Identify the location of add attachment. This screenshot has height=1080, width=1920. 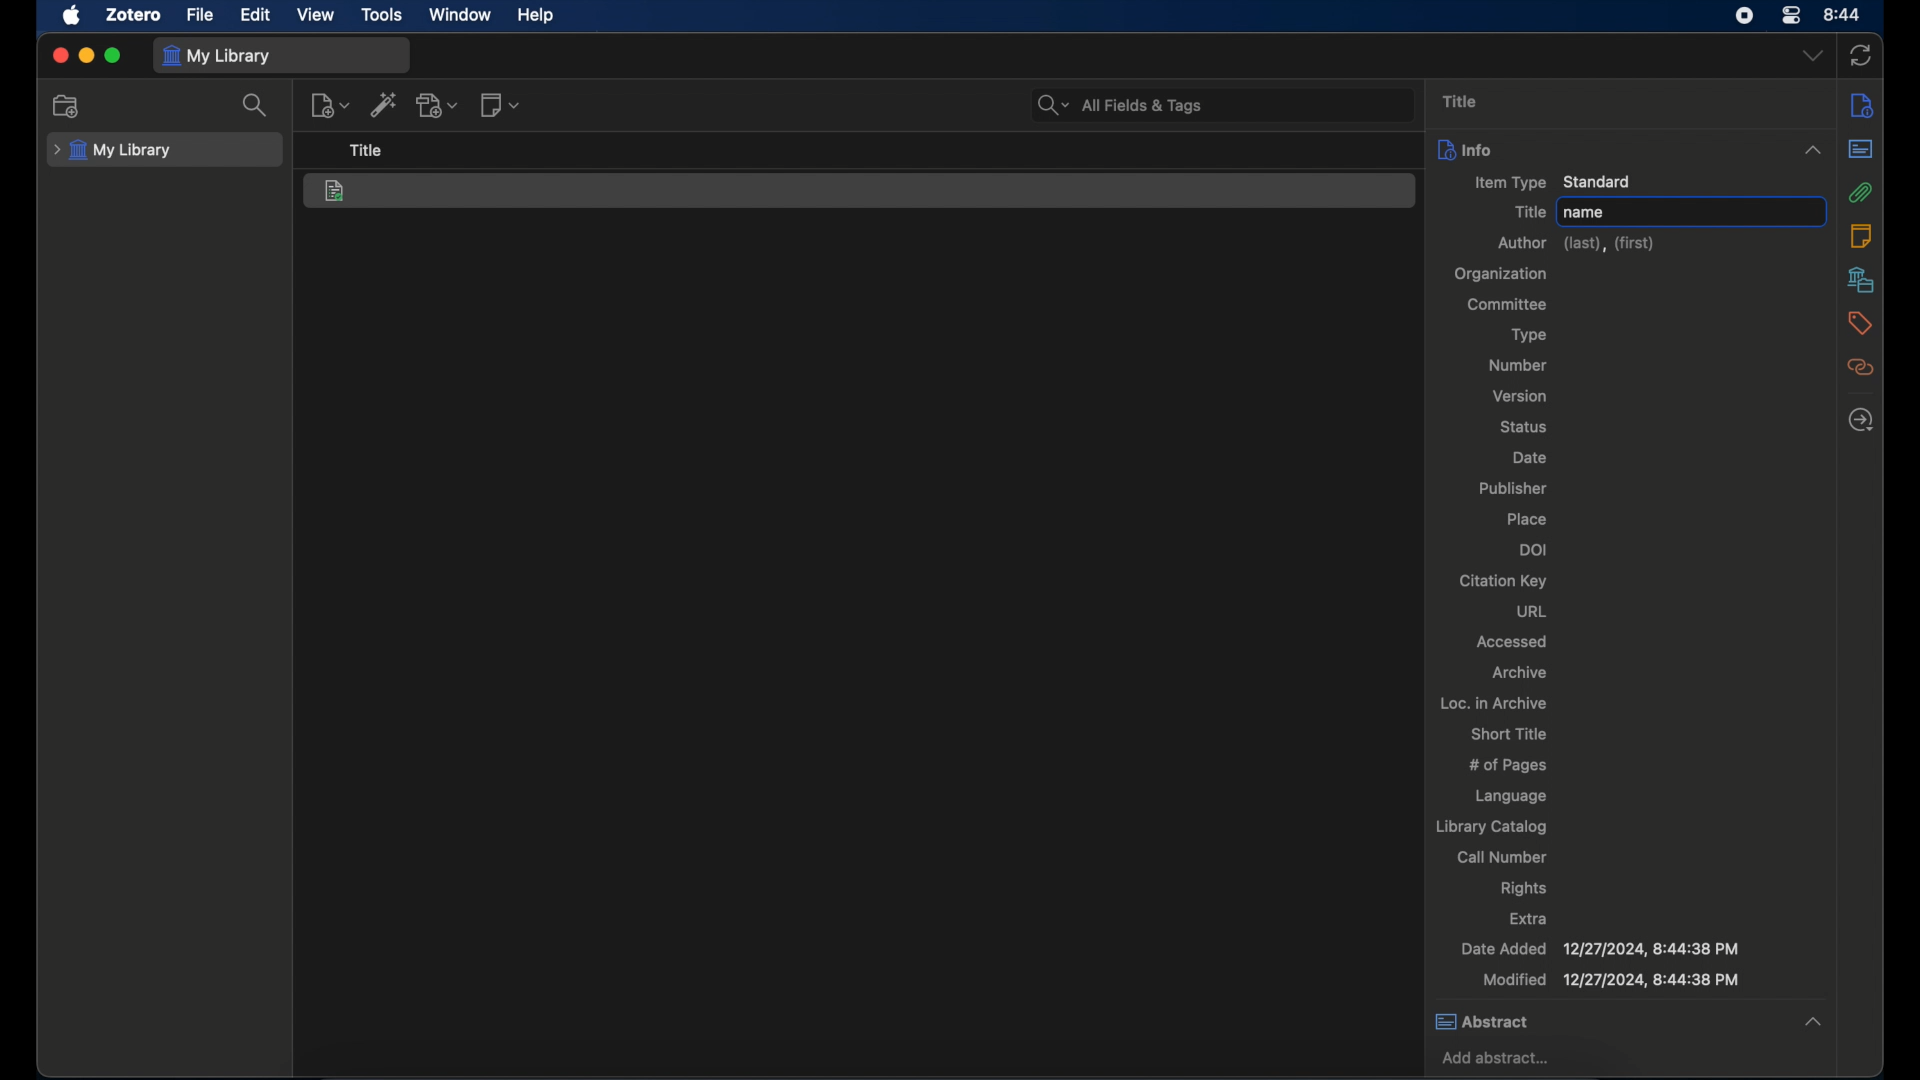
(439, 106).